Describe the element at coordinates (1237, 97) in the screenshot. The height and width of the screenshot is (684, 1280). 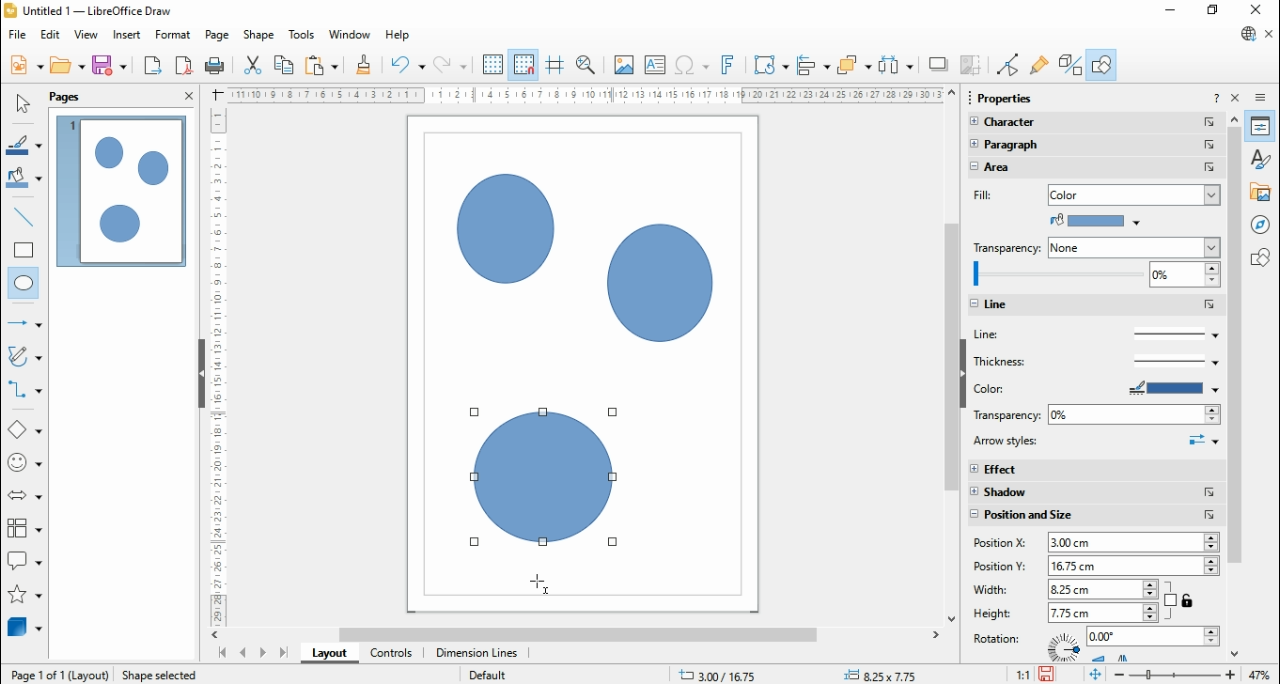
I see `close sidebar deck` at that location.